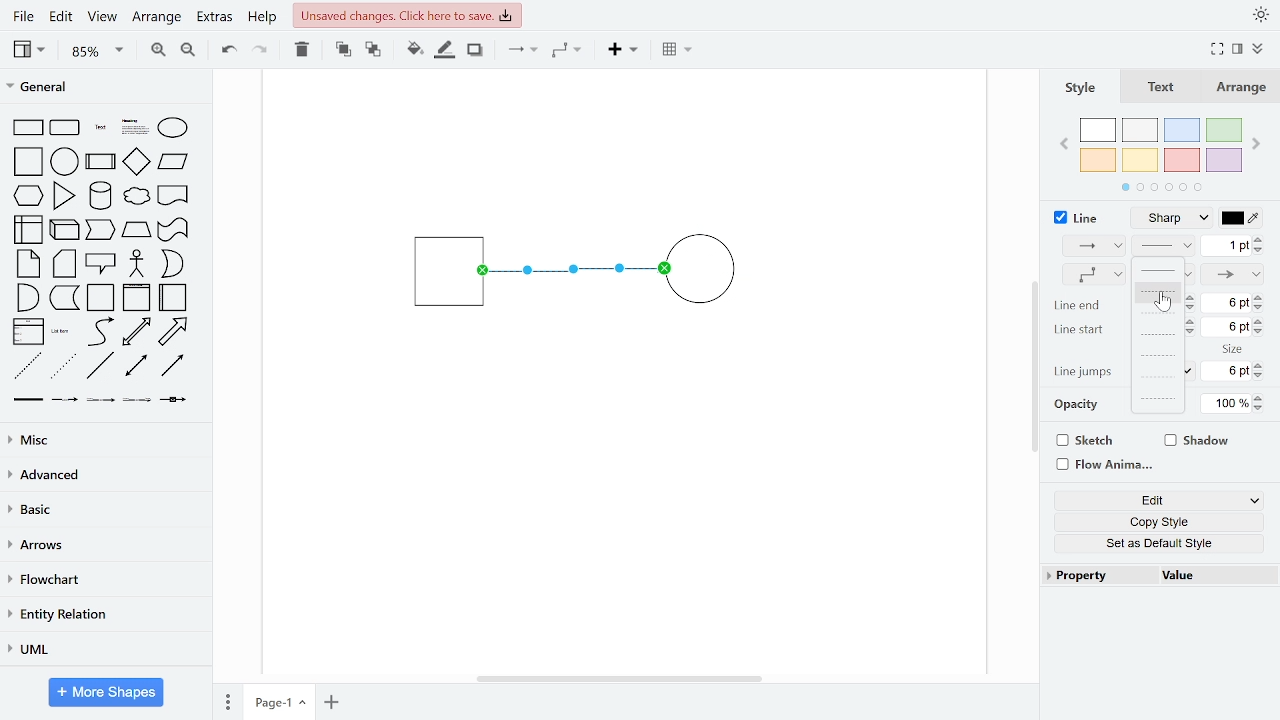  Describe the element at coordinates (60, 18) in the screenshot. I see `edit` at that location.